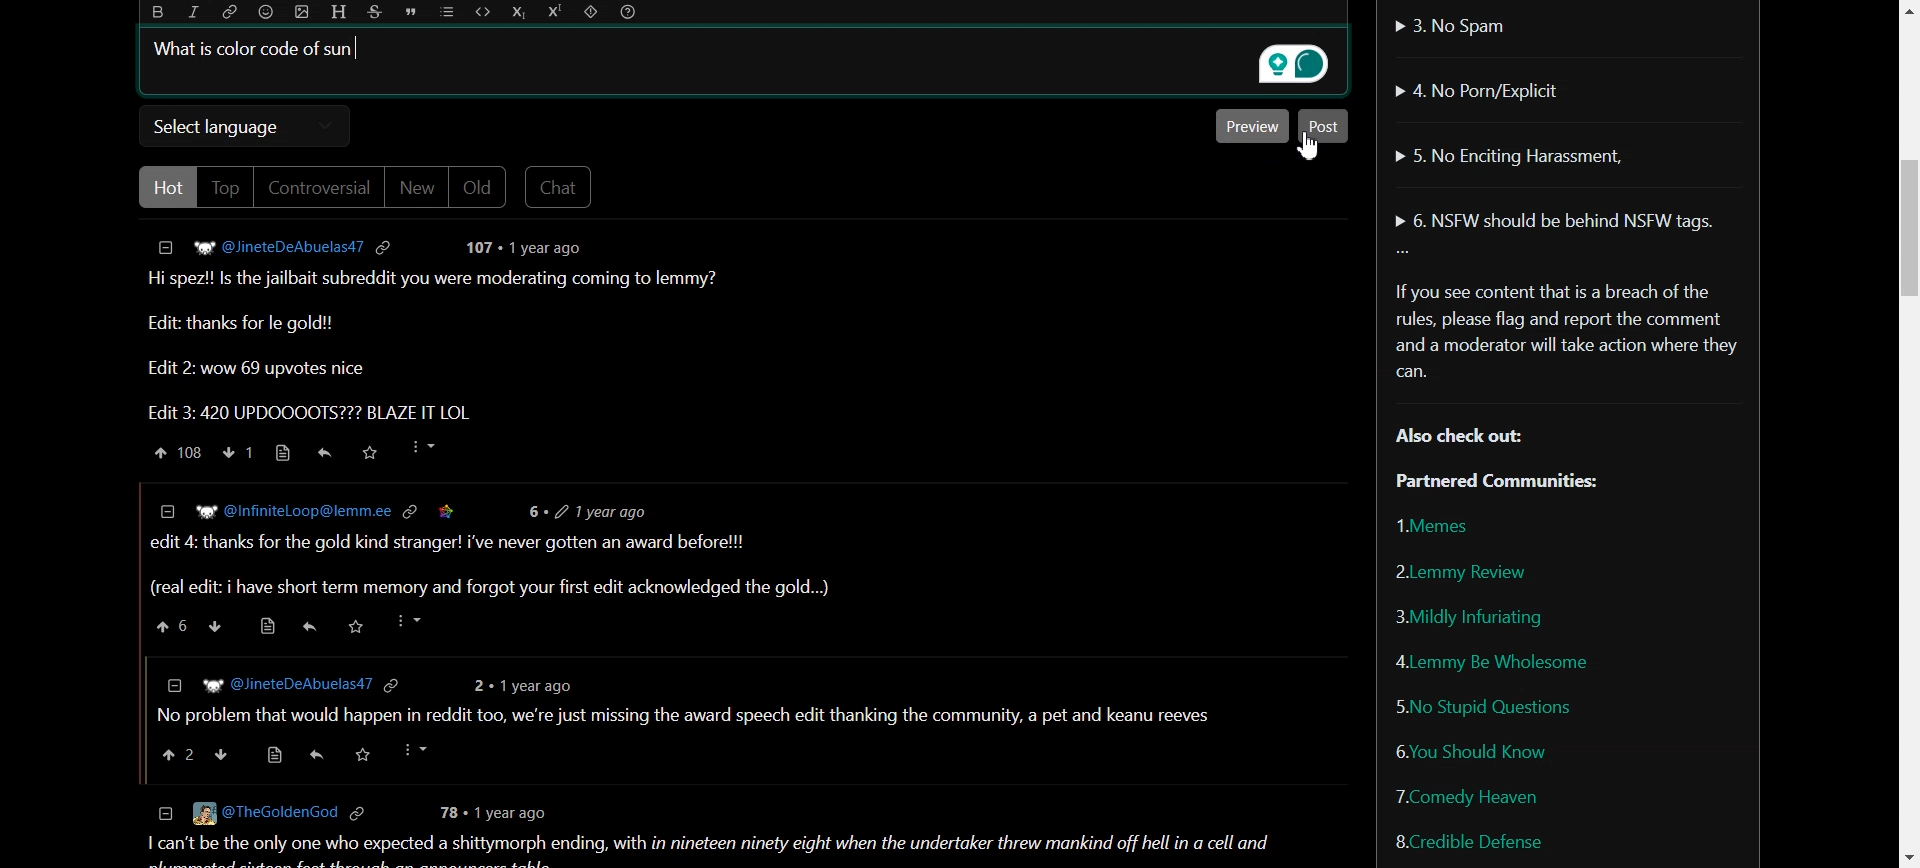 This screenshot has height=868, width=1920. Describe the element at coordinates (312, 683) in the screenshot. I see `] WP @JineteDeAbuelas47` at that location.